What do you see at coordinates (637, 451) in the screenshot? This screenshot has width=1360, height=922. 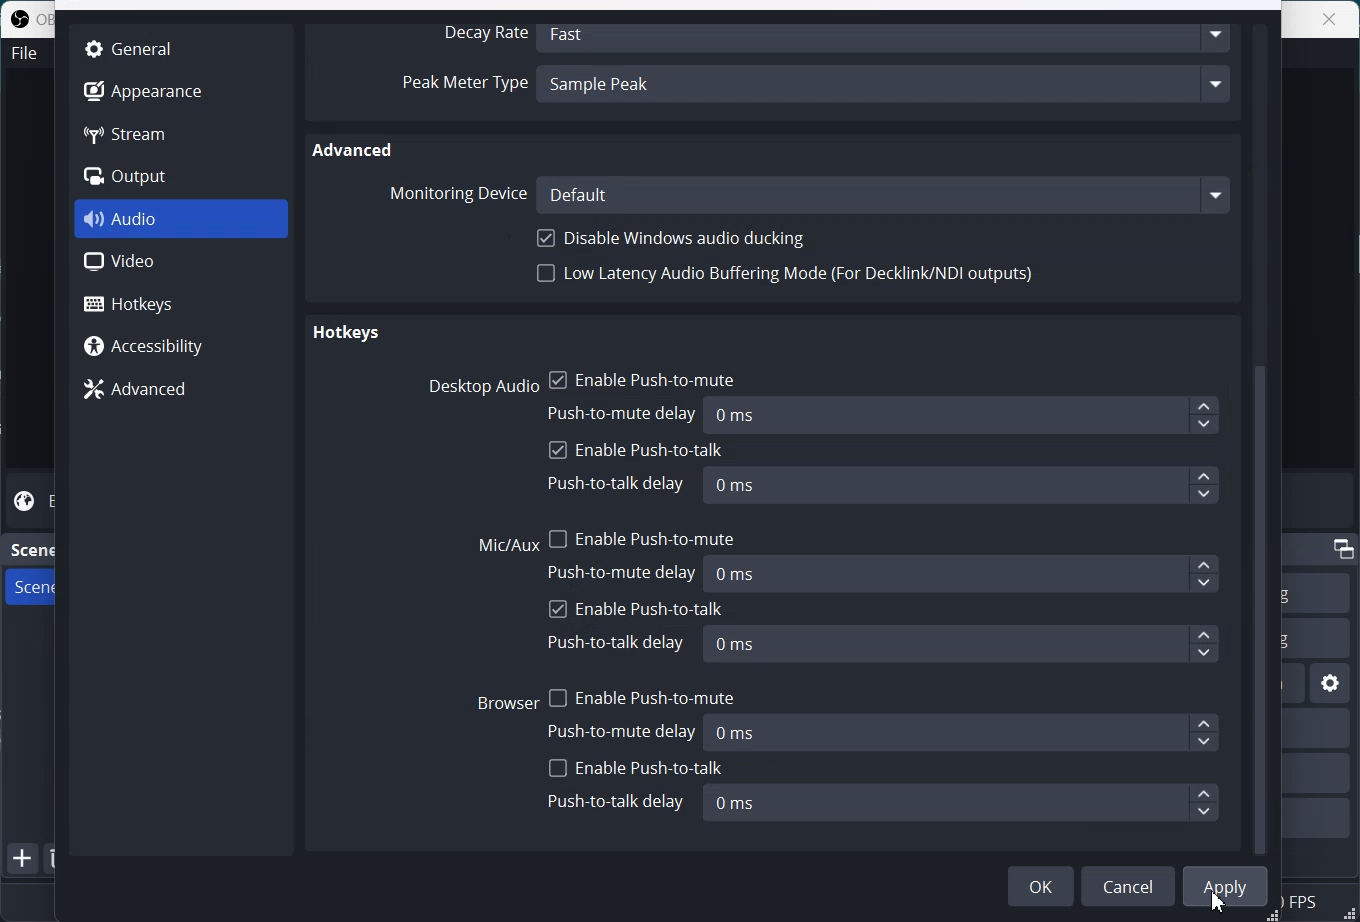 I see `Enable Push to talk` at bounding box center [637, 451].